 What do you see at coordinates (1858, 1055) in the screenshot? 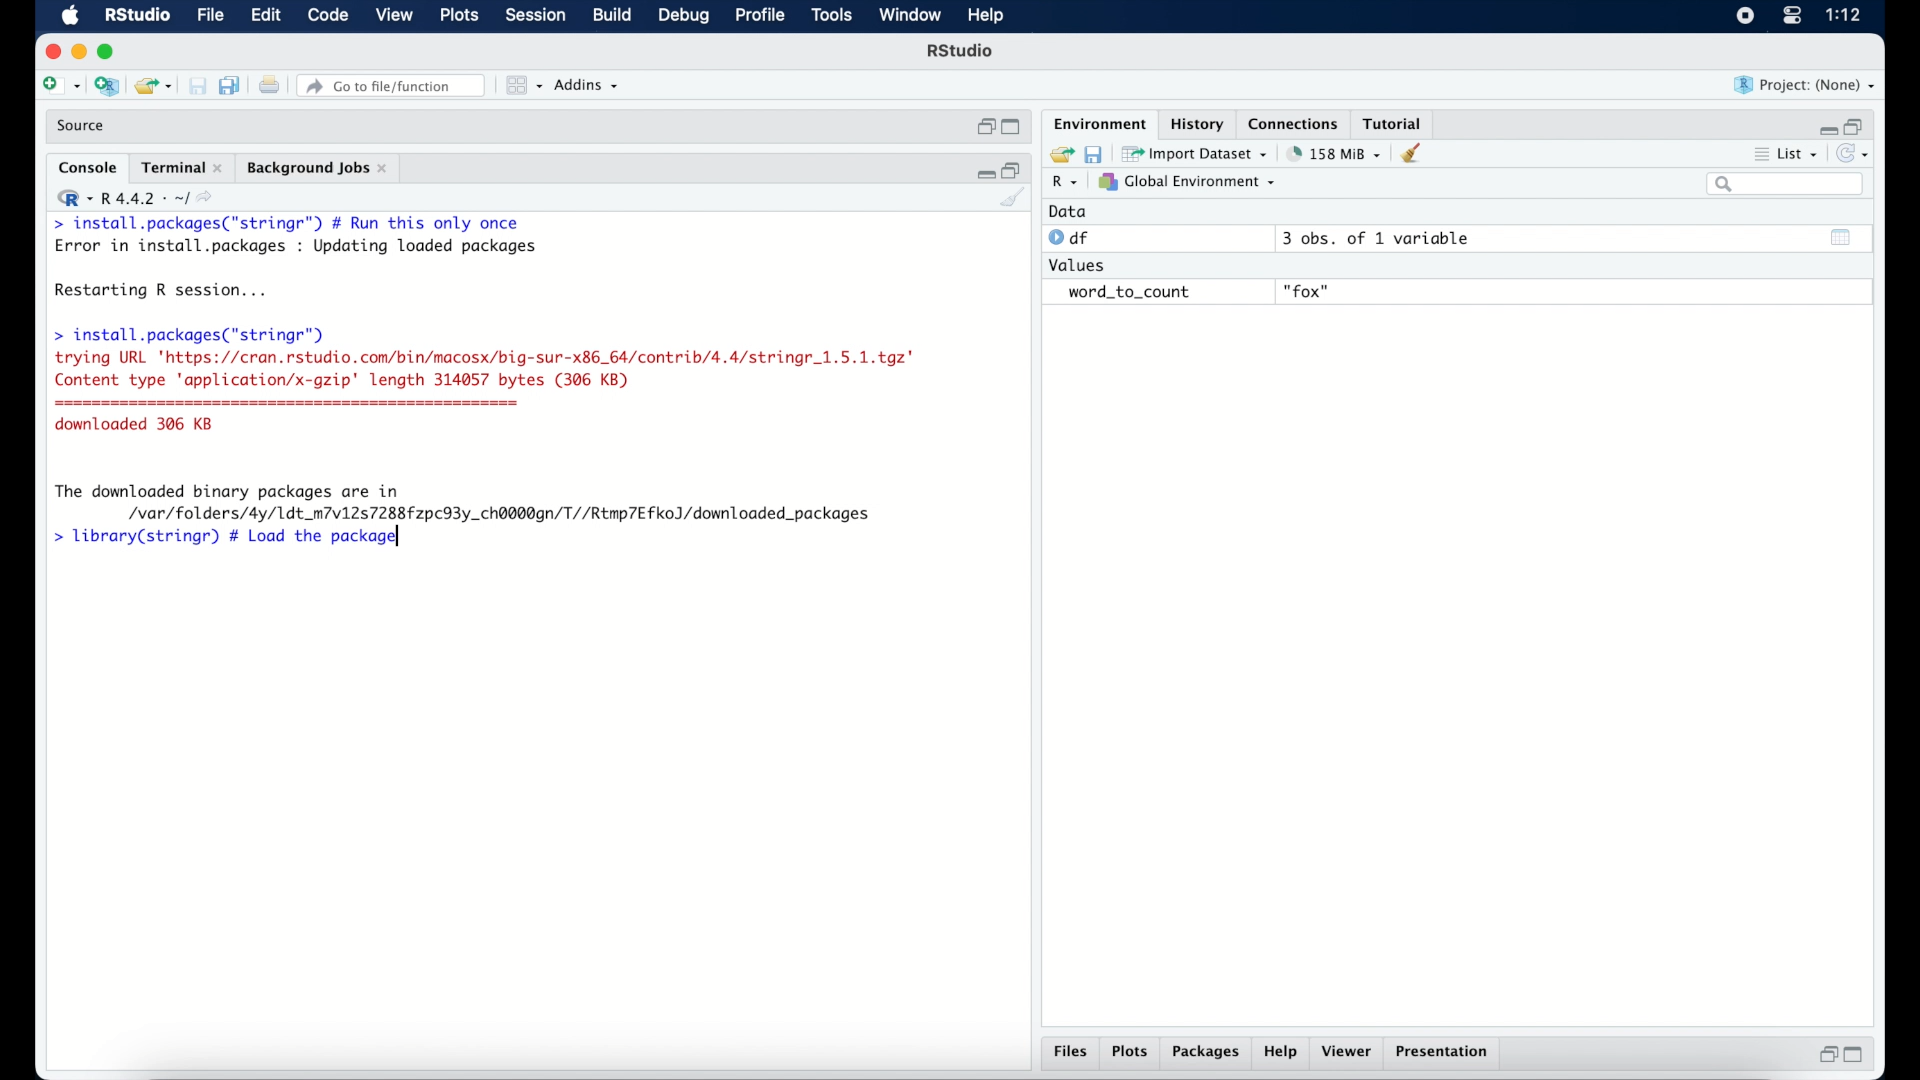
I see `maximize` at bounding box center [1858, 1055].